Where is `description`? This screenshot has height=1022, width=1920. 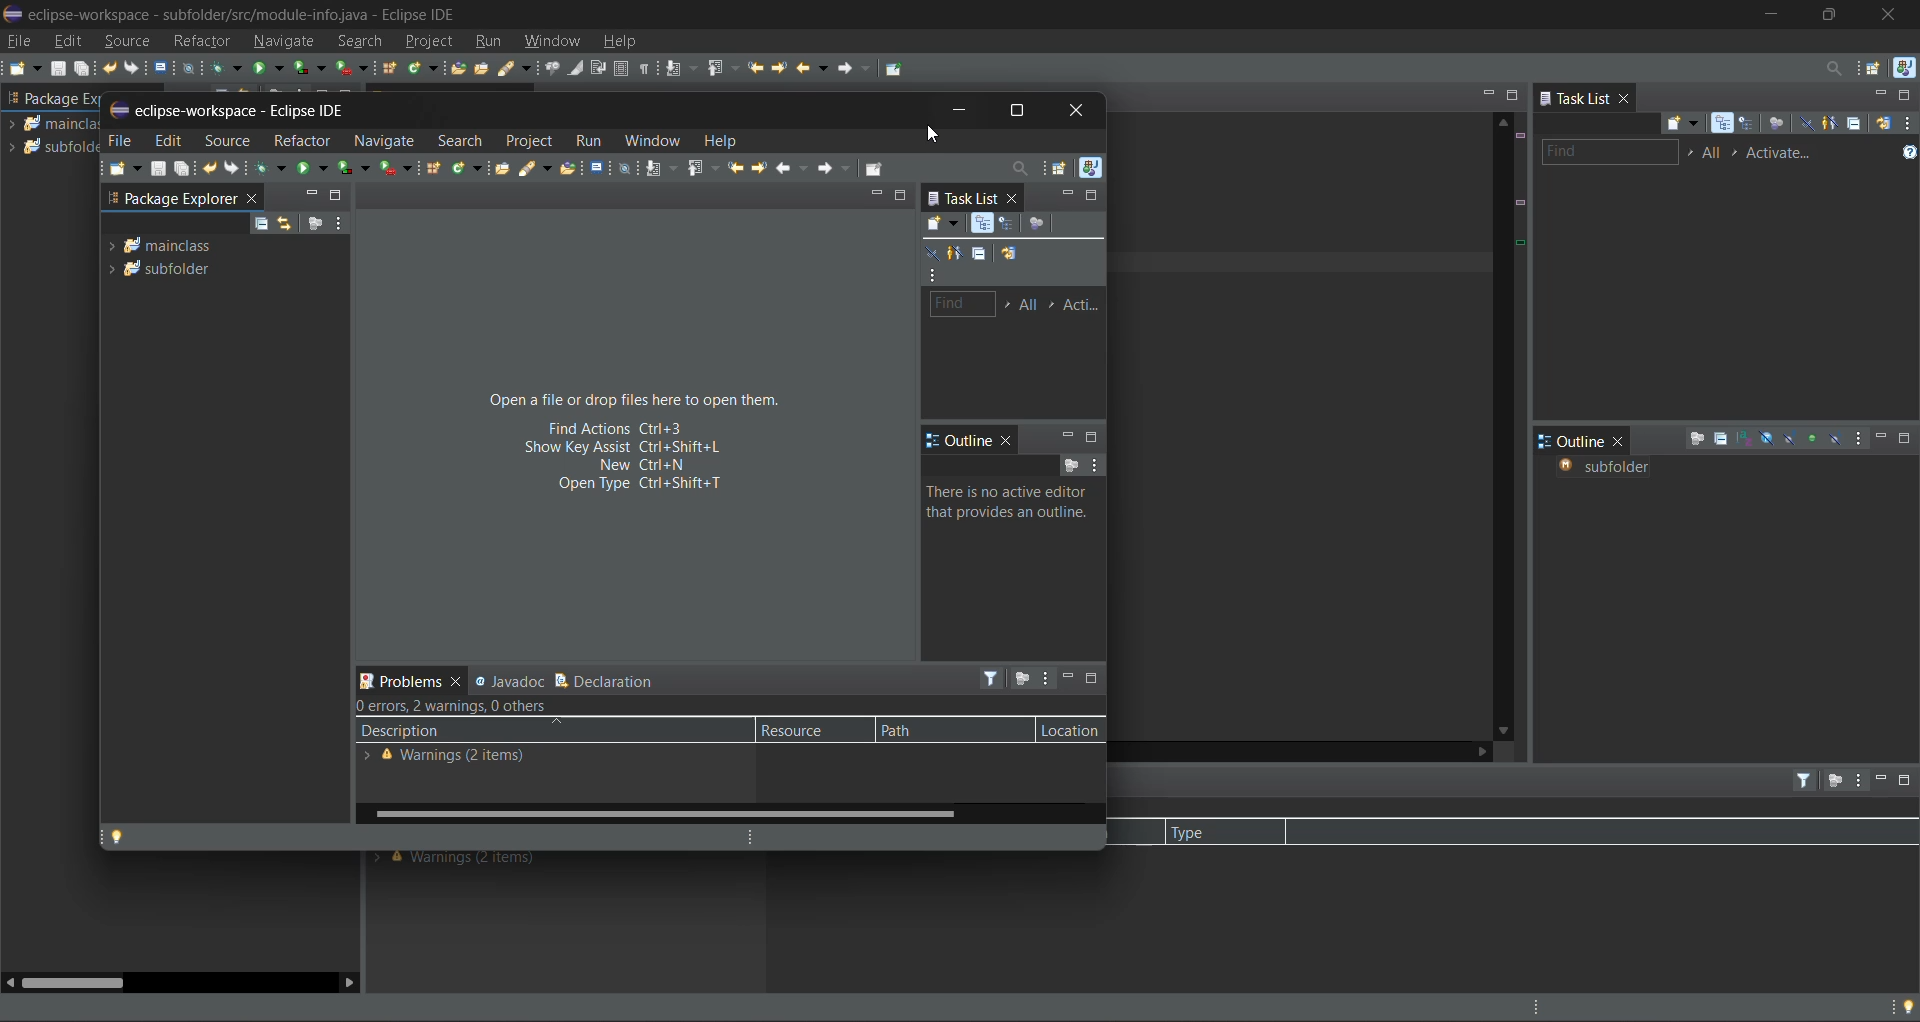
description is located at coordinates (408, 731).